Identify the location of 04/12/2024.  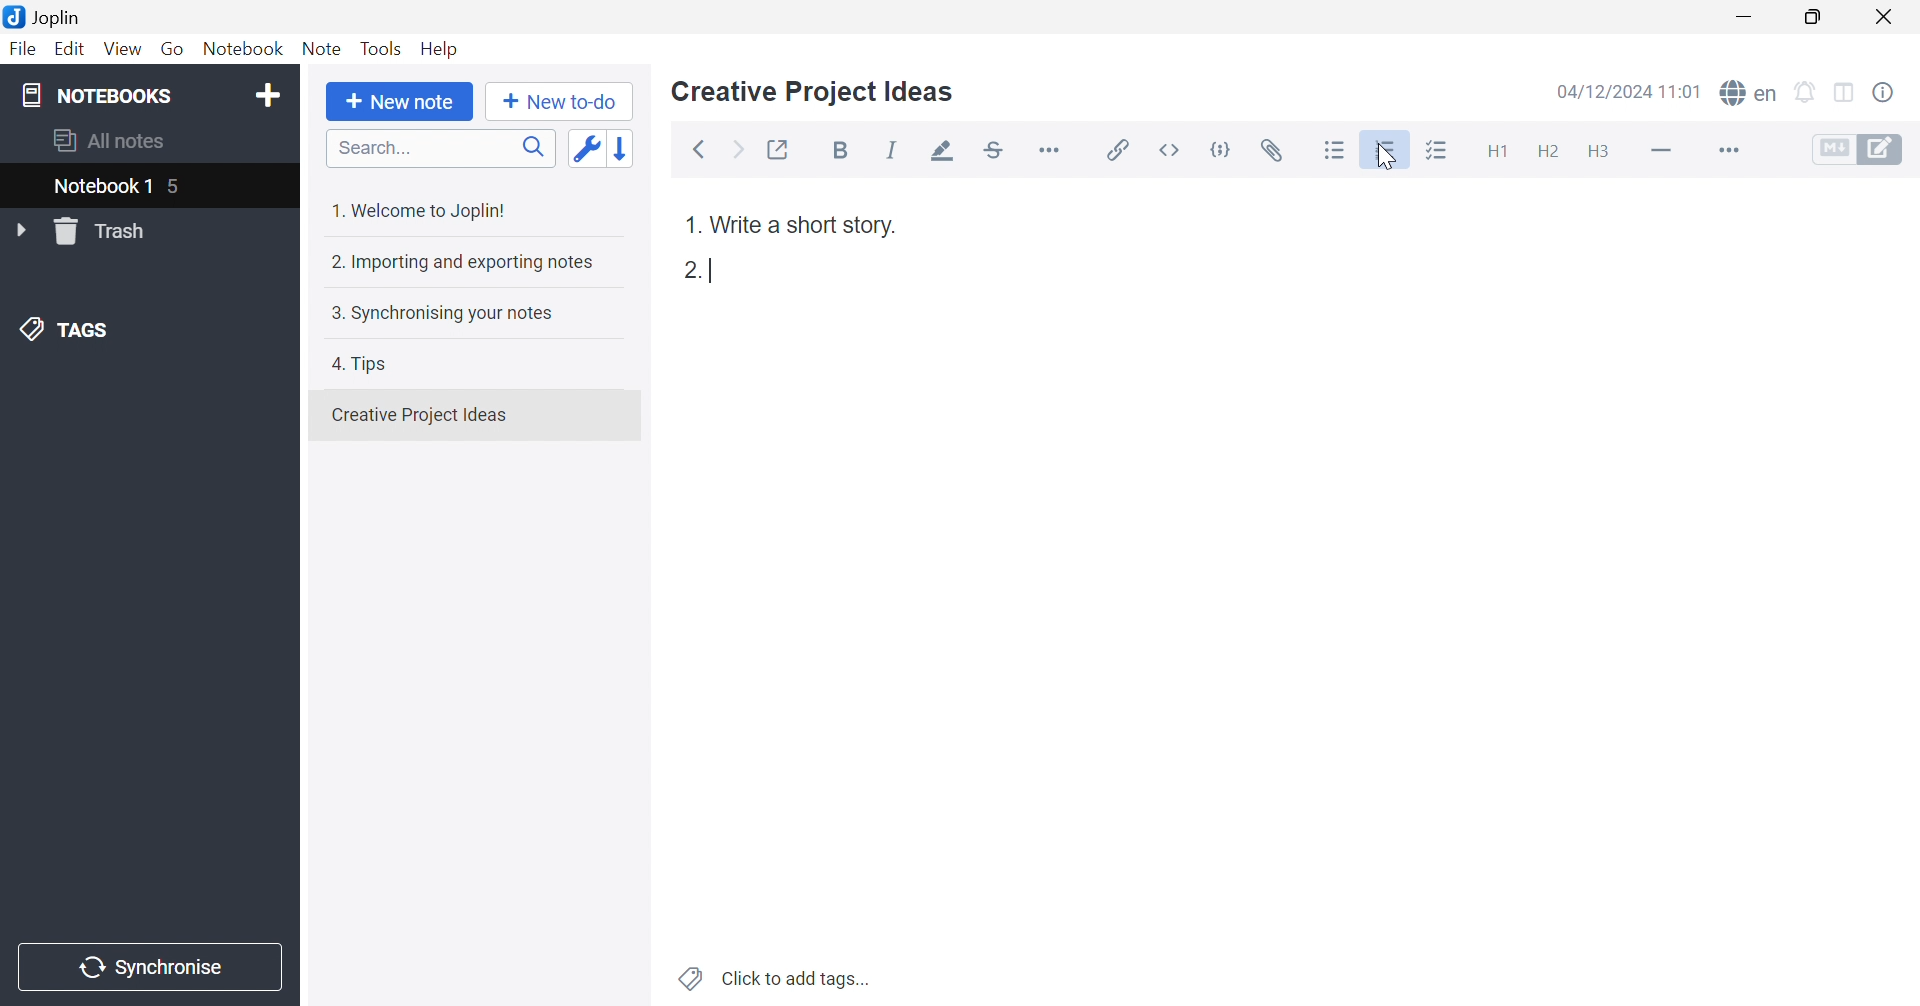
(1625, 92).